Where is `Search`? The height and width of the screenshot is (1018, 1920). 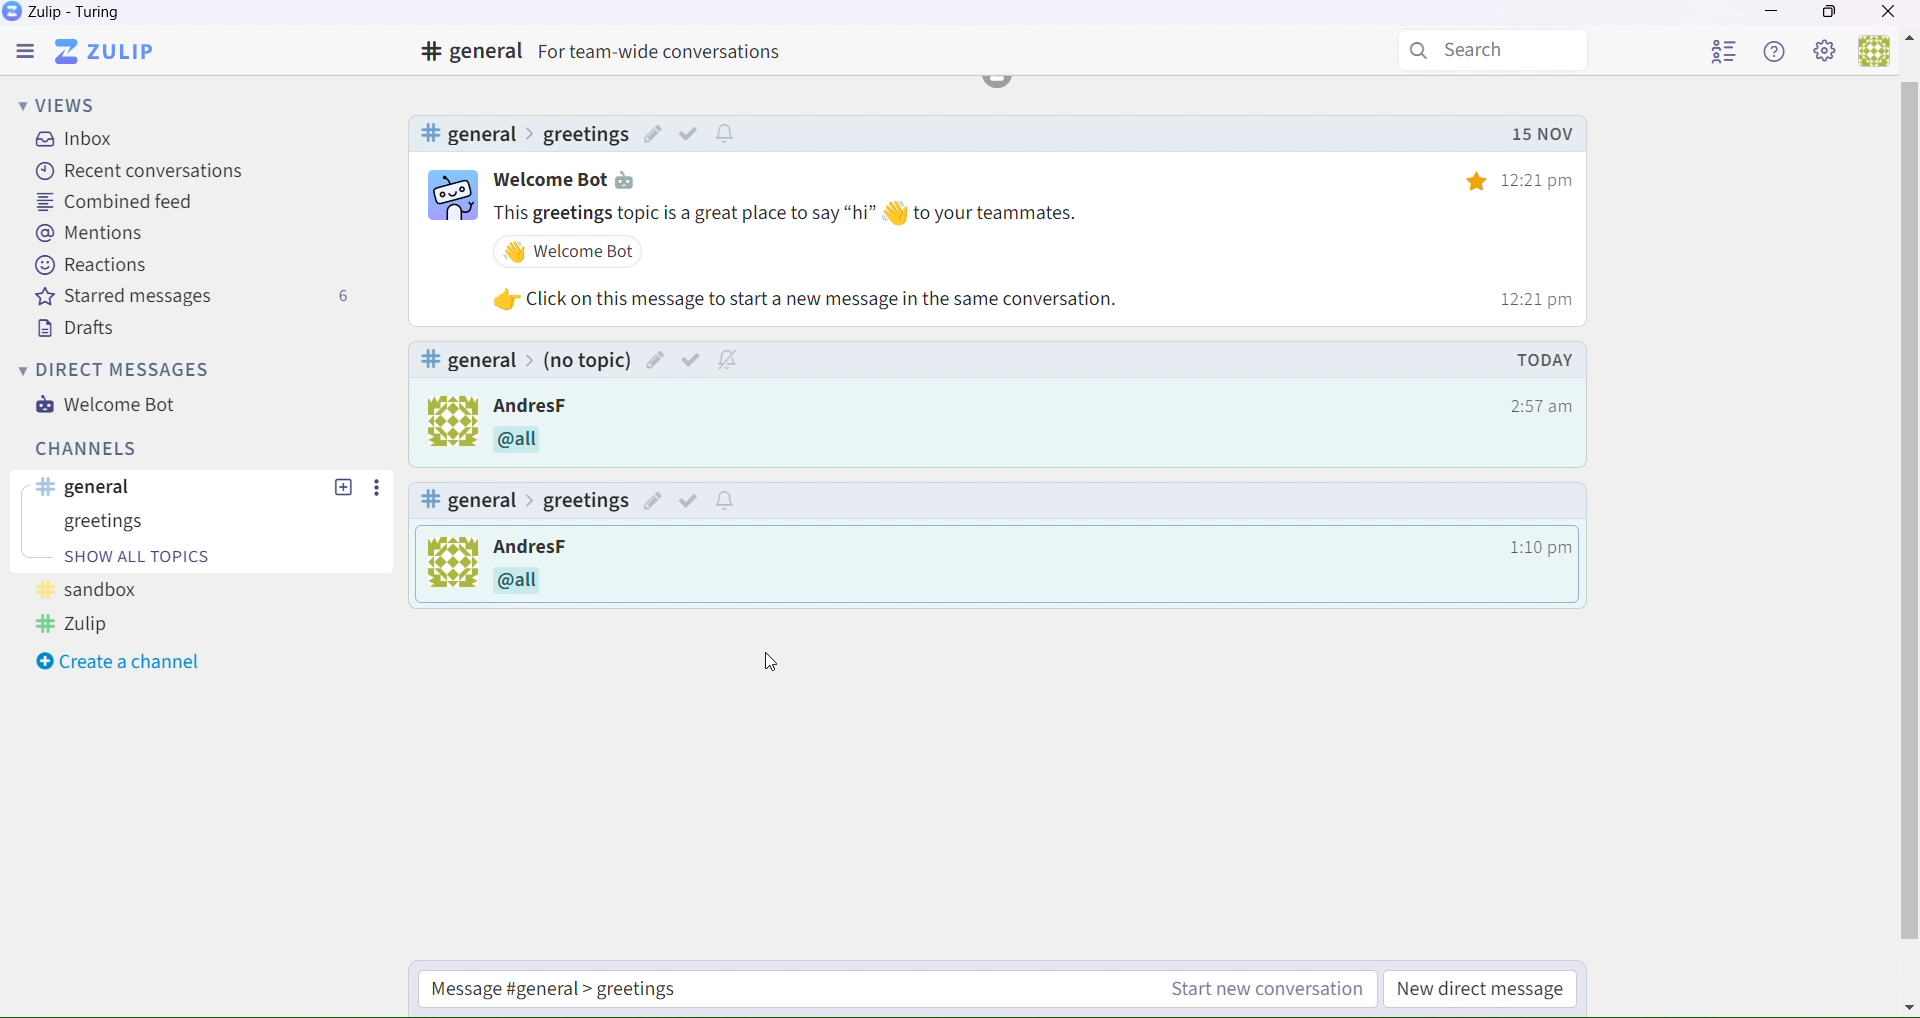 Search is located at coordinates (1494, 51).